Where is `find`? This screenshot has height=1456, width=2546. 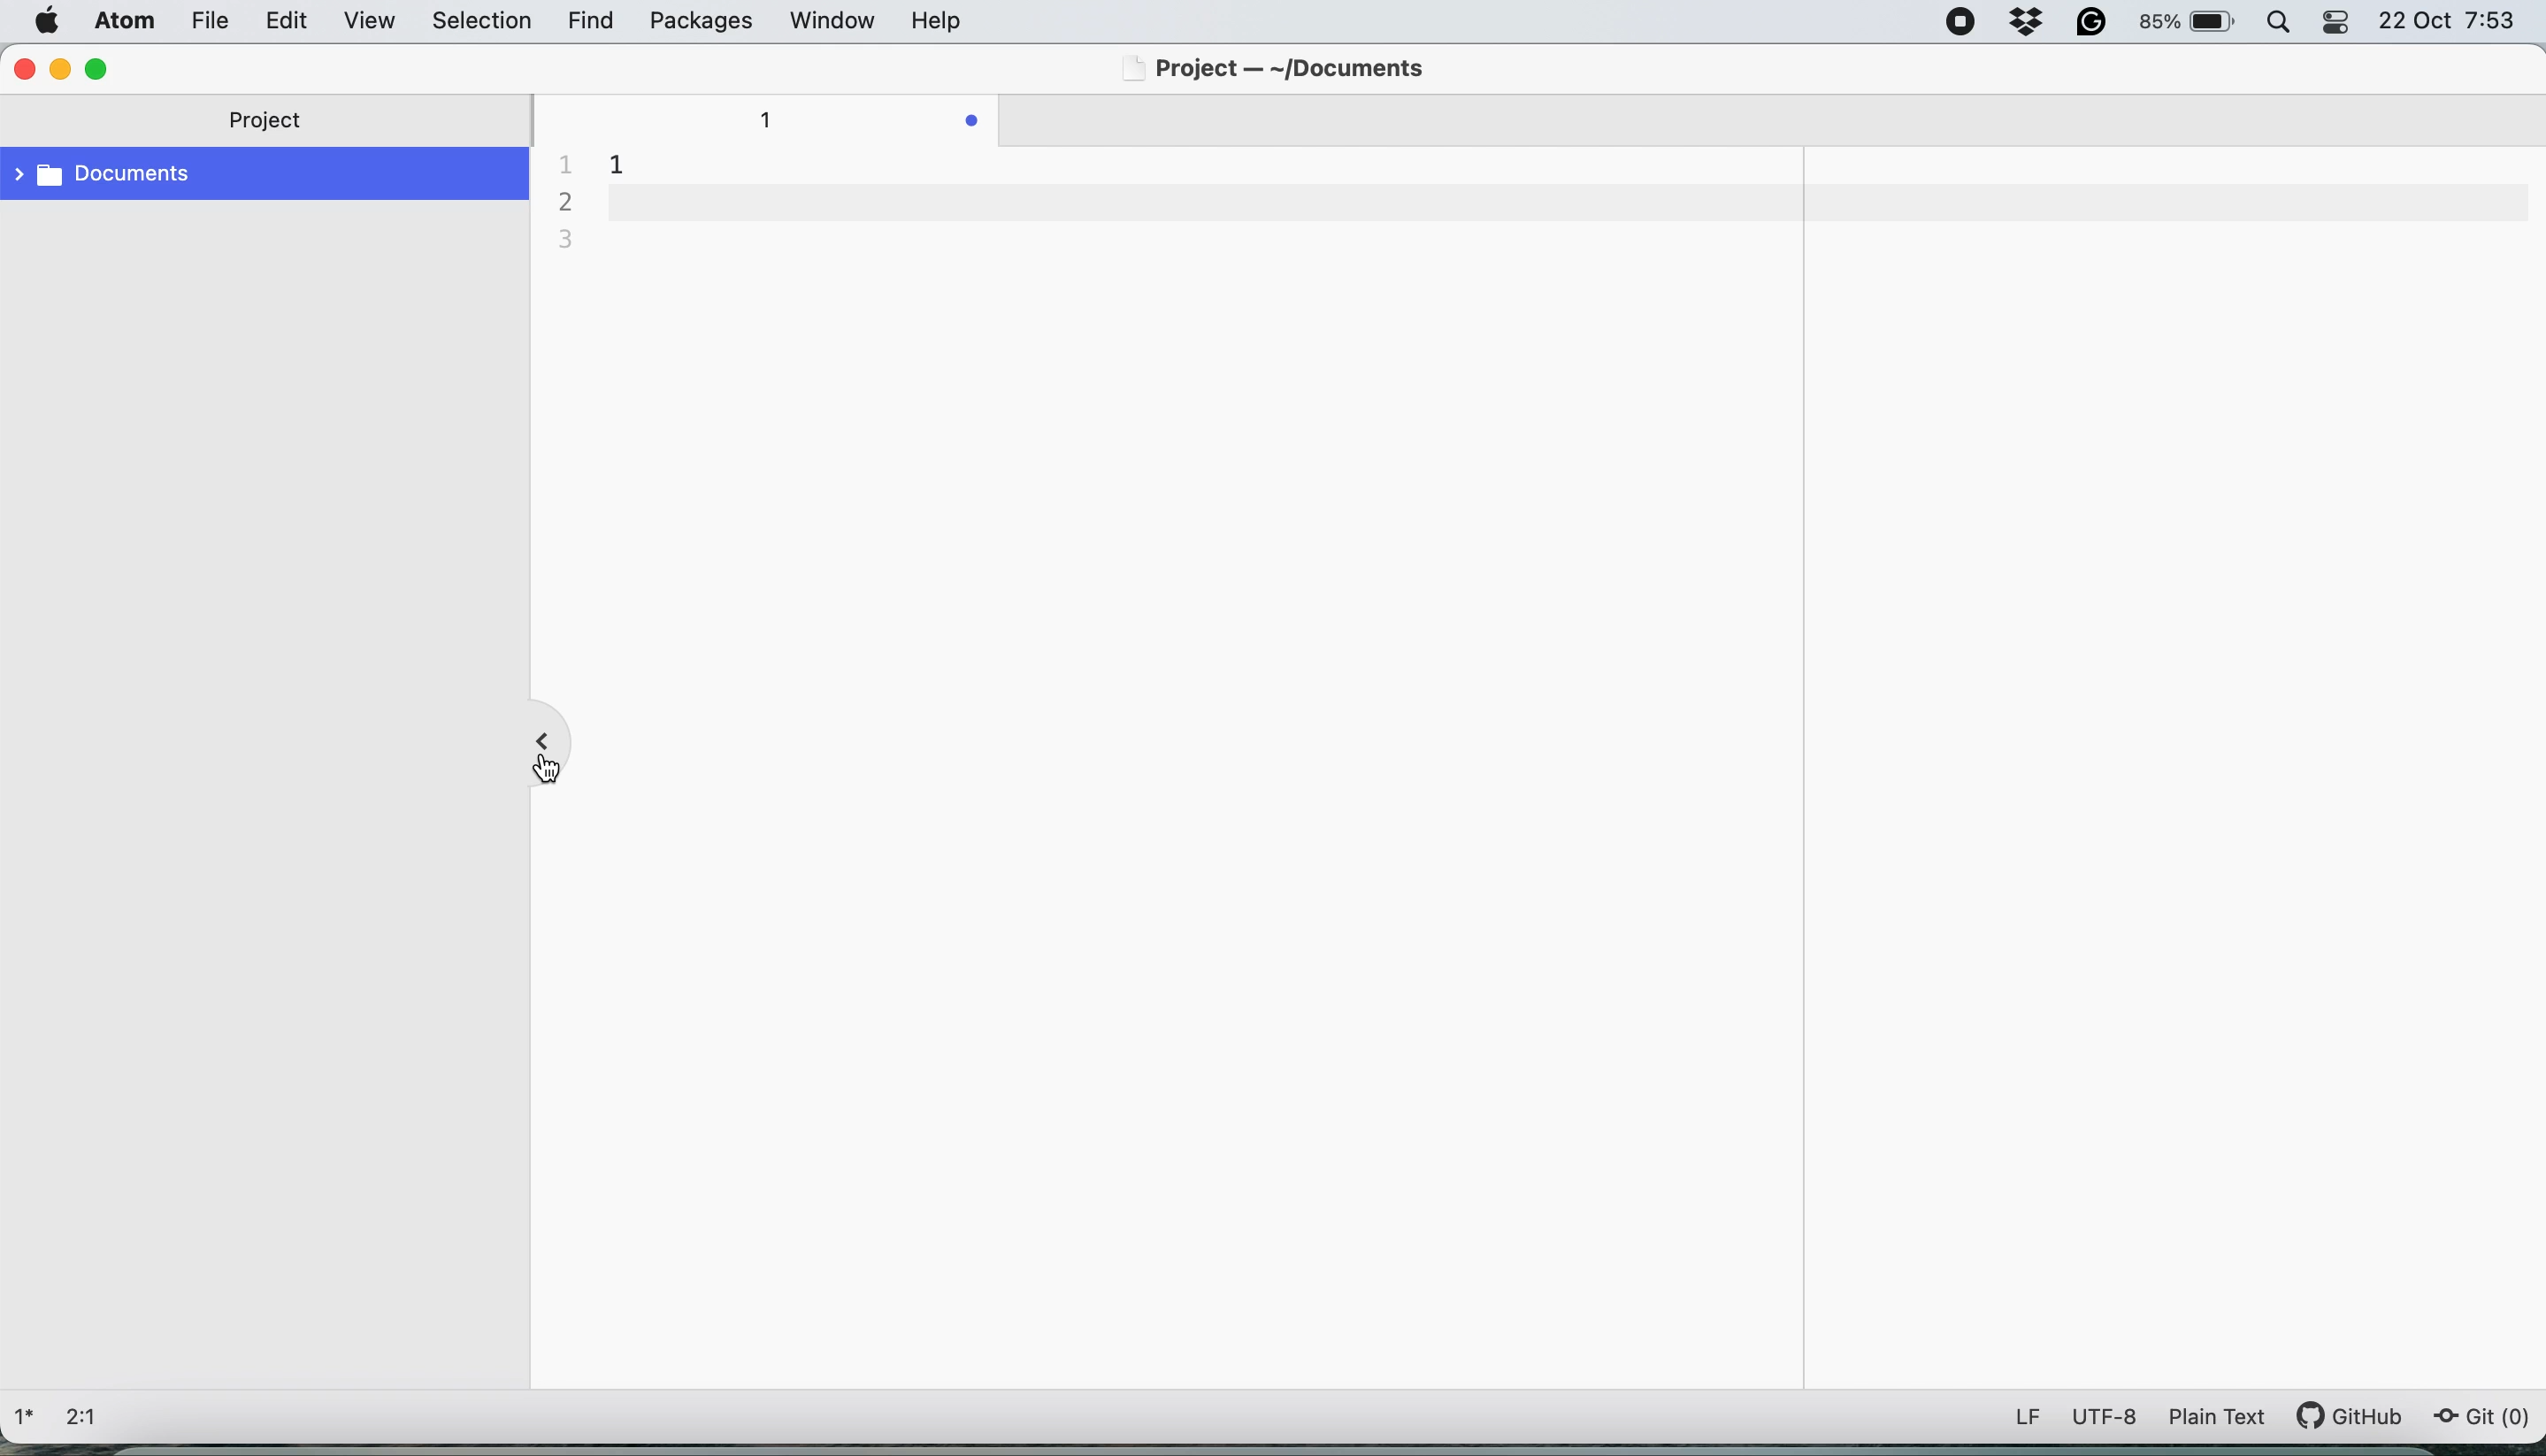
find is located at coordinates (595, 23).